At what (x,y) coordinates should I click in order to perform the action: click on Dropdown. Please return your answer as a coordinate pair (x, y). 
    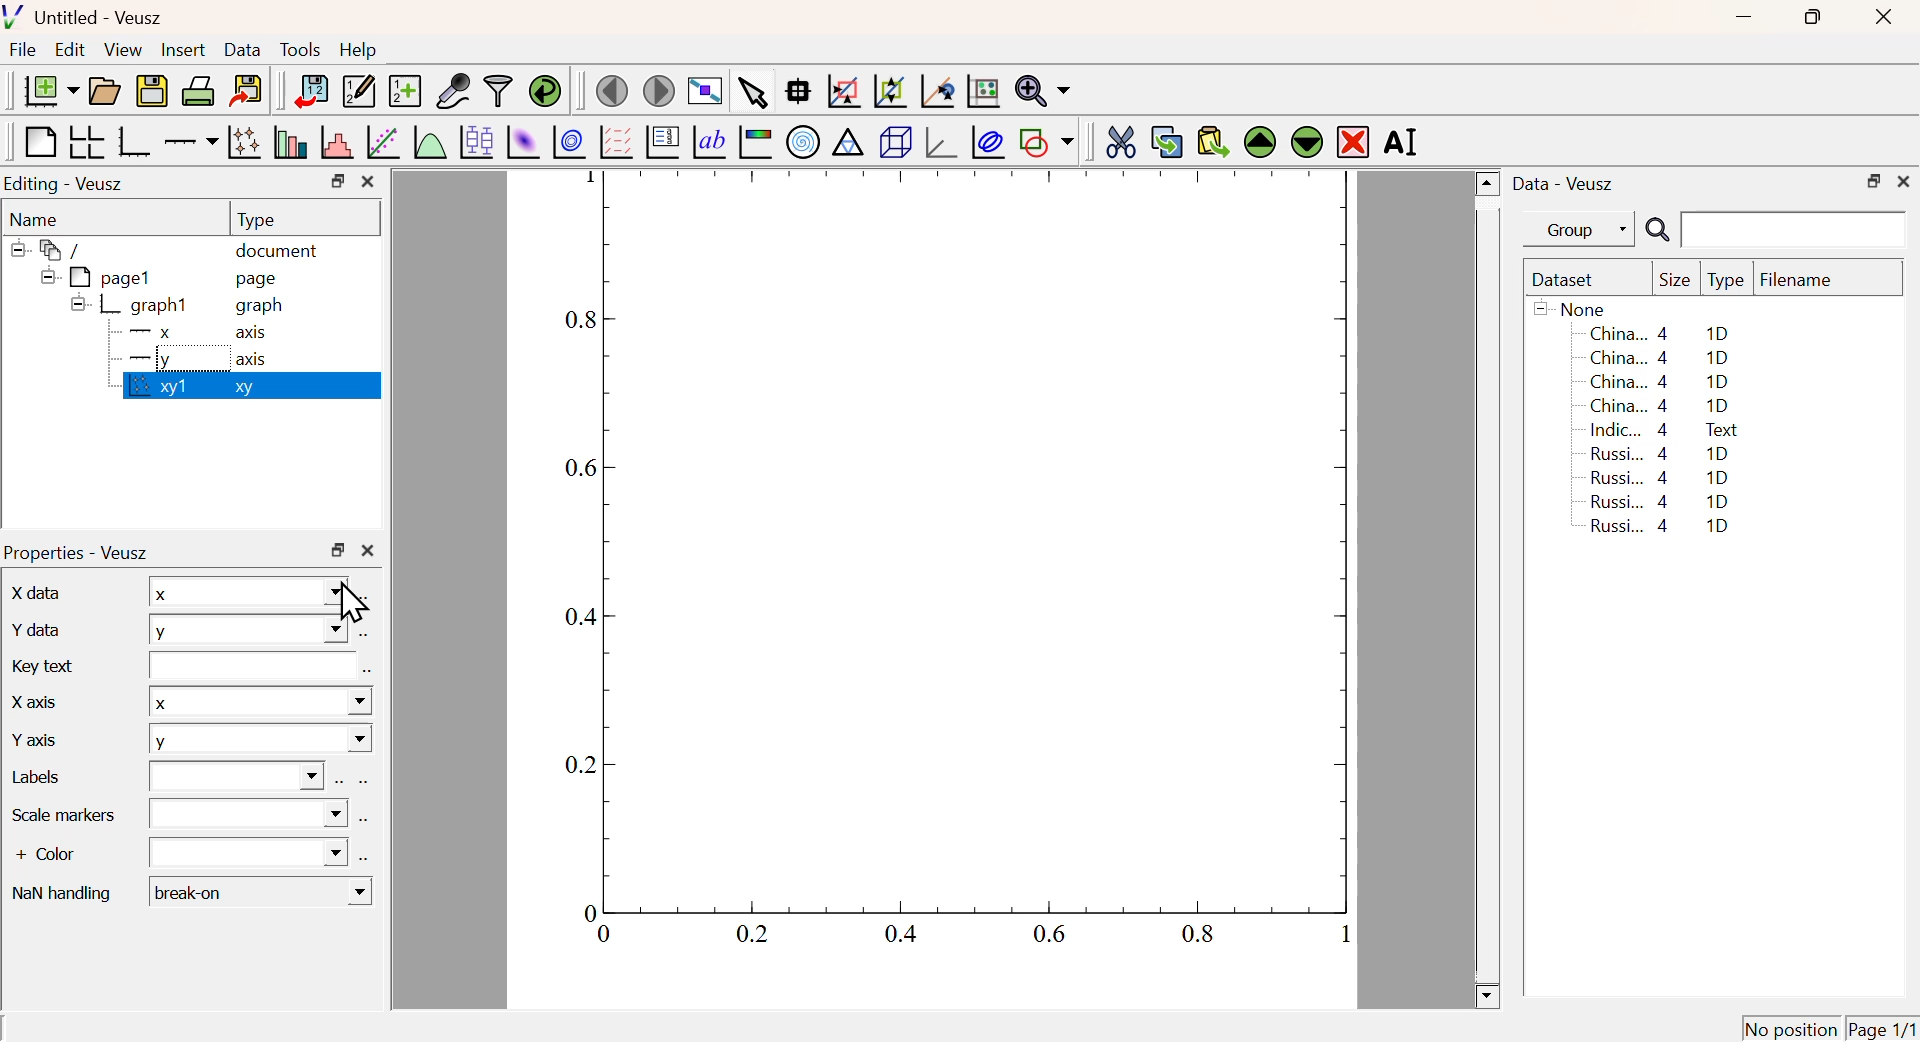
    Looking at the image, I should click on (236, 777).